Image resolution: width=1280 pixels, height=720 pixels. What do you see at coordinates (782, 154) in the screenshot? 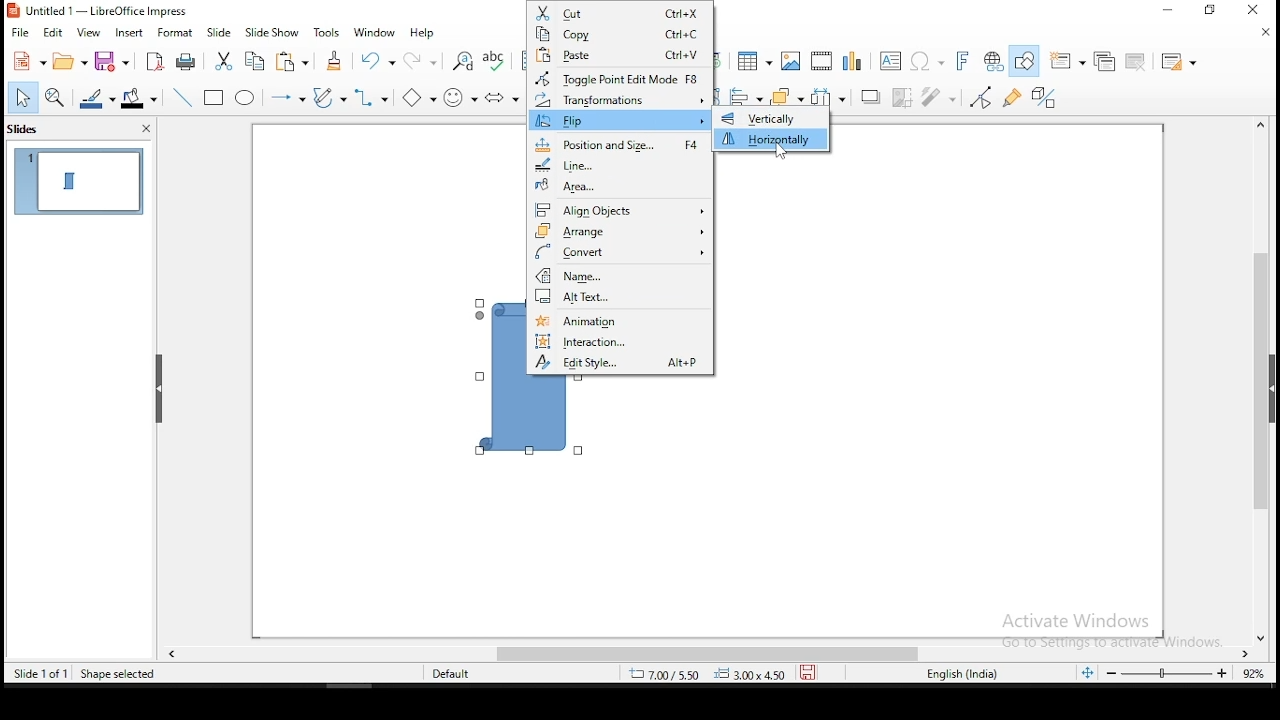
I see `mouse pointer` at bounding box center [782, 154].